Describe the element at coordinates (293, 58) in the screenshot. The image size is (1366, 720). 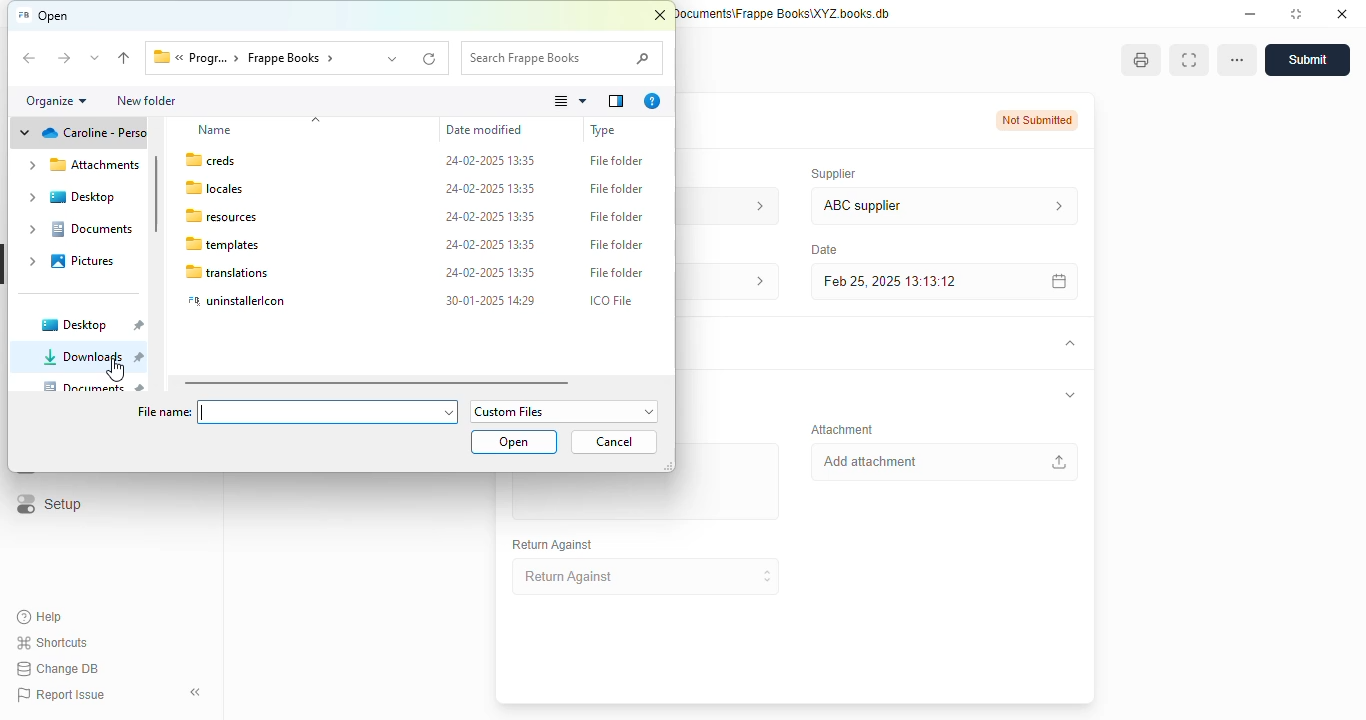
I see `frappe books >` at that location.